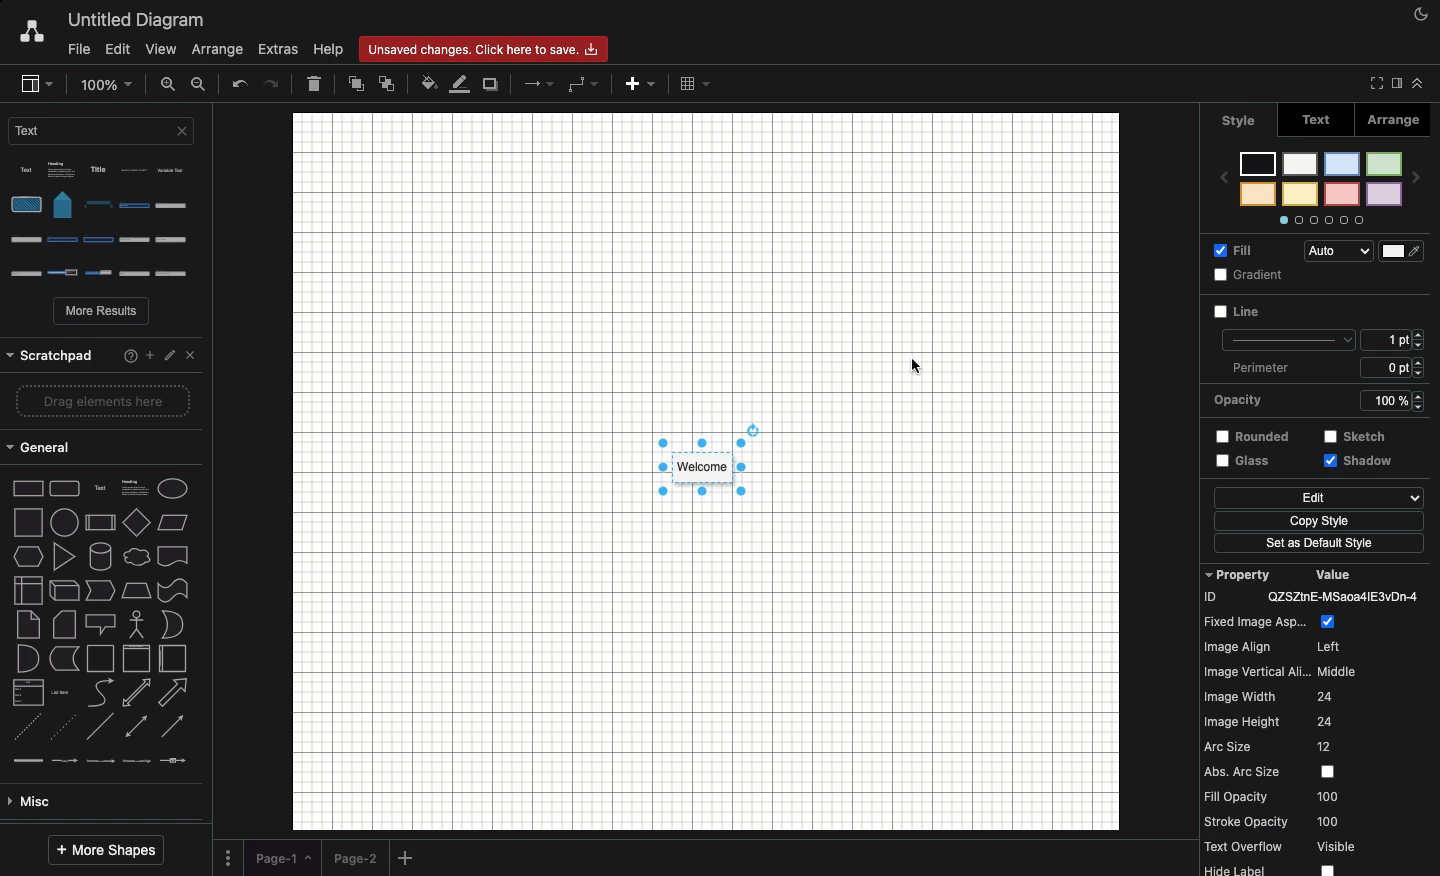 Image resolution: width=1440 pixels, height=876 pixels. Describe the element at coordinates (540, 83) in the screenshot. I see `Arrow` at that location.